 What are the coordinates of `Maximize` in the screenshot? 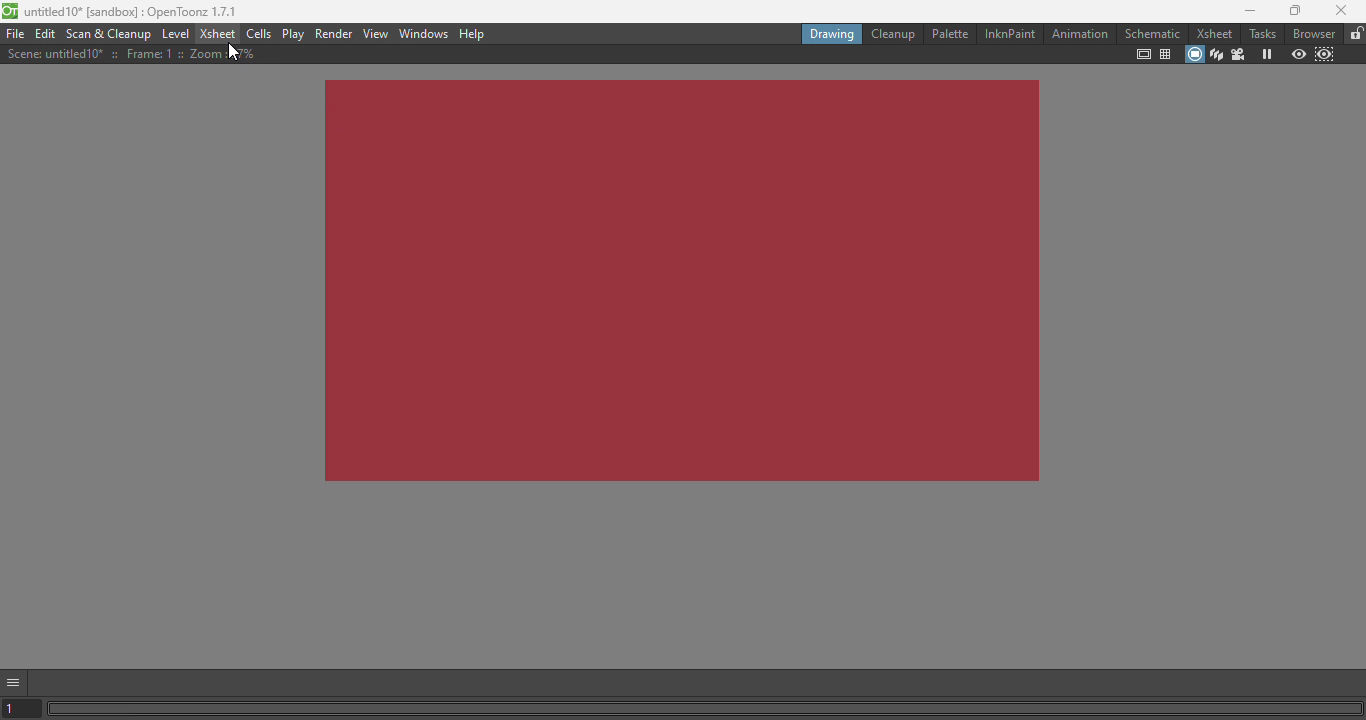 It's located at (1296, 11).